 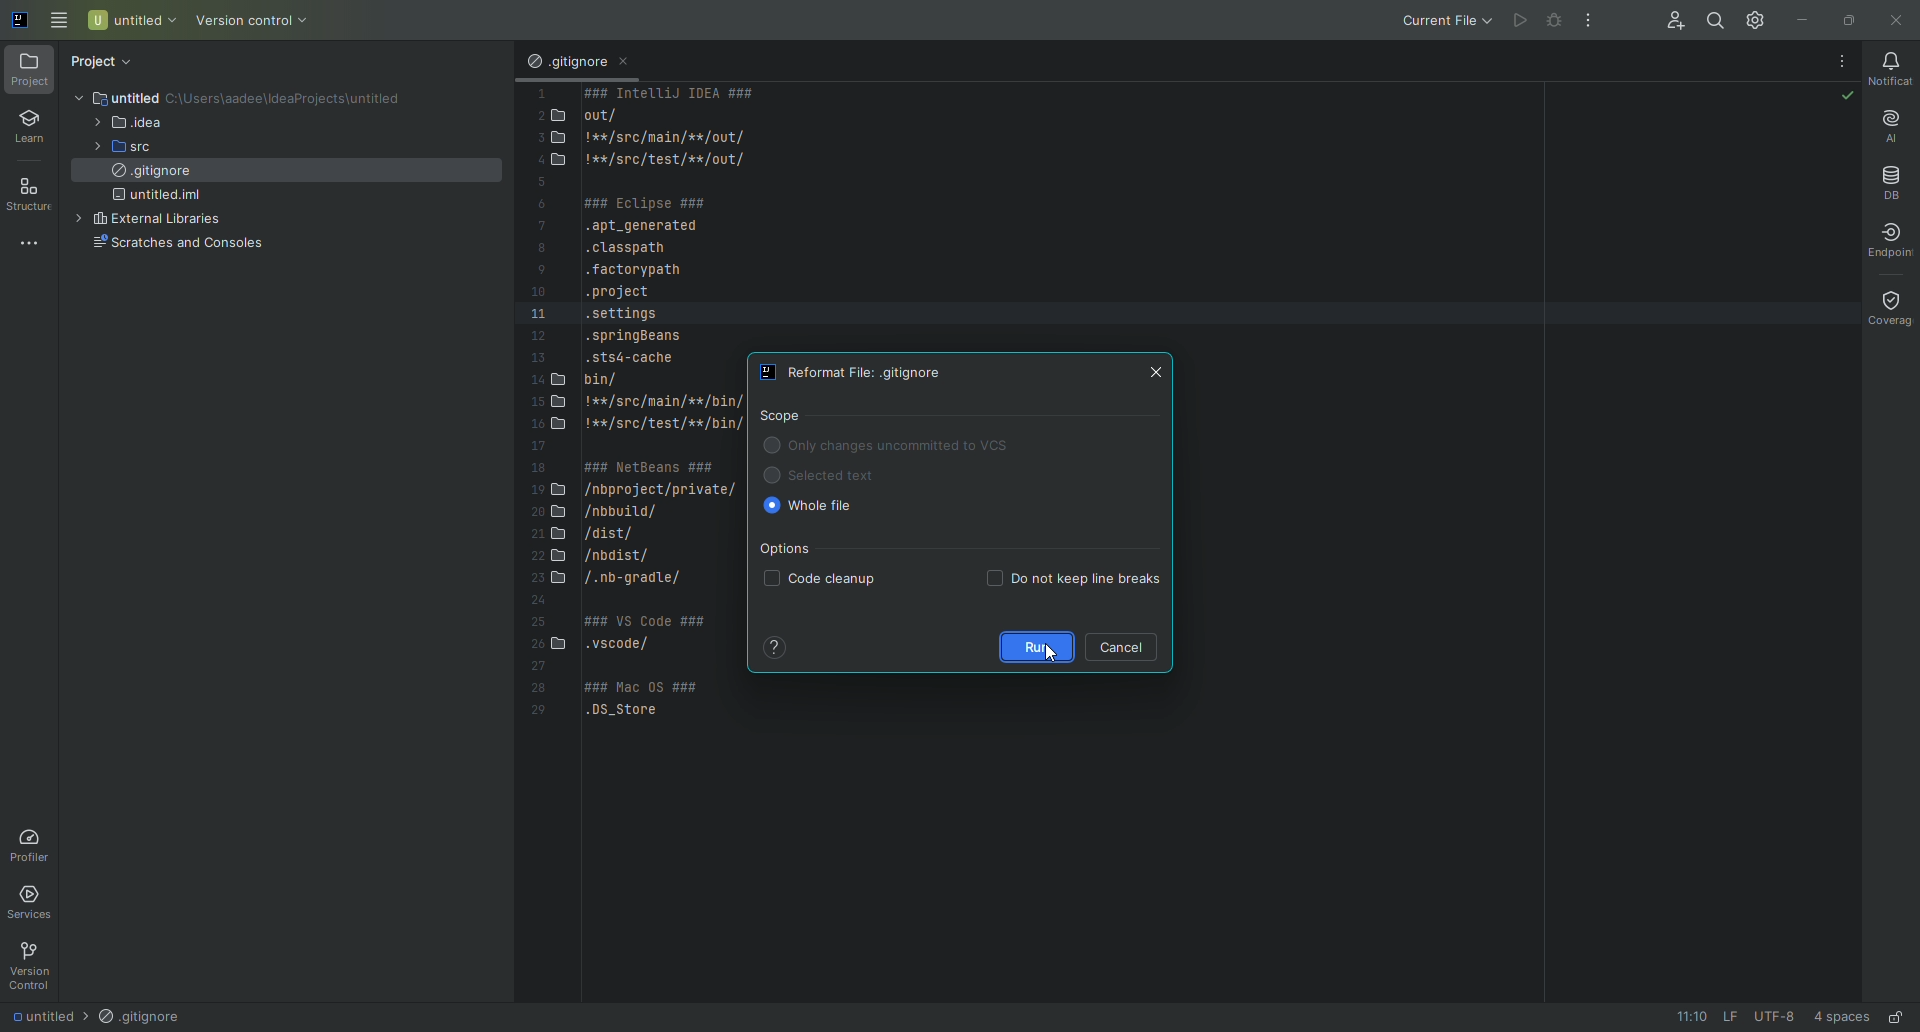 What do you see at coordinates (37, 1015) in the screenshot?
I see `Untitled` at bounding box center [37, 1015].